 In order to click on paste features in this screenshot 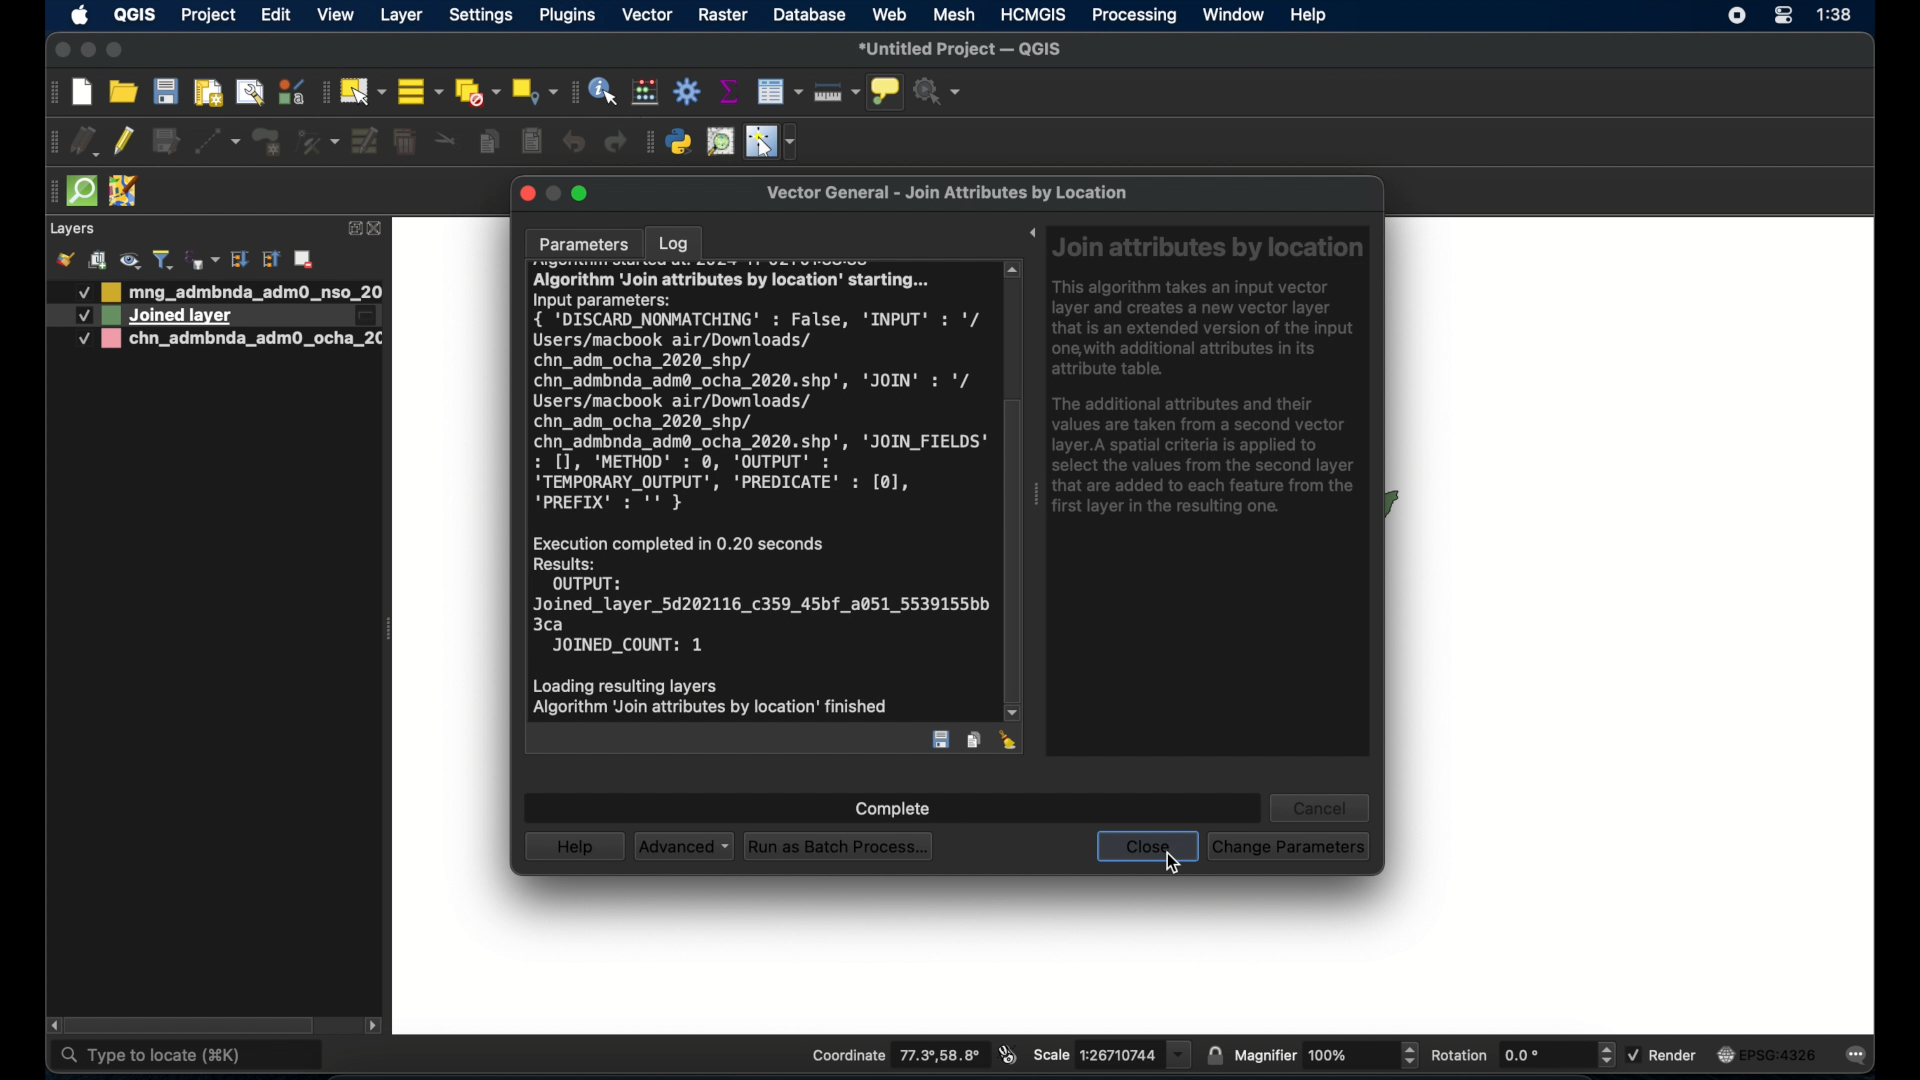, I will do `click(534, 142)`.